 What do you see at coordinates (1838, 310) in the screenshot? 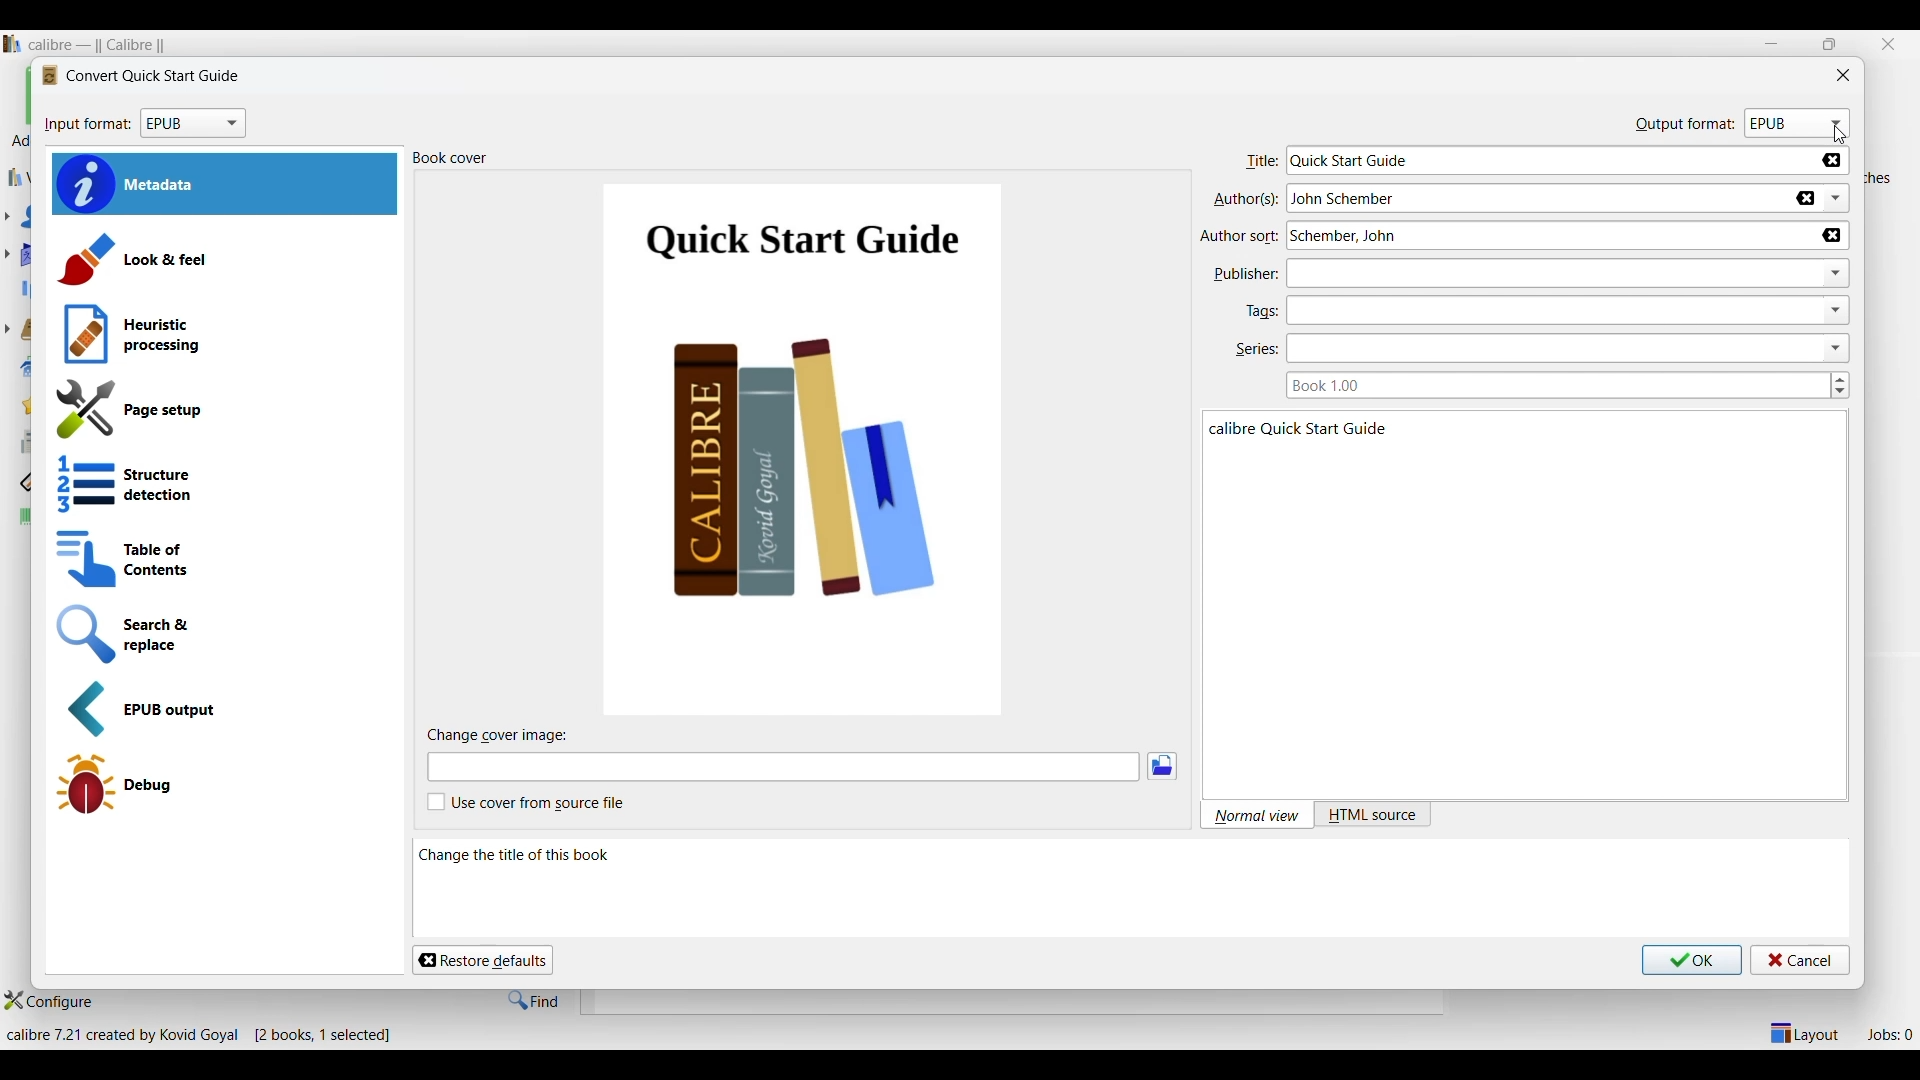
I see `dropdown` at bounding box center [1838, 310].